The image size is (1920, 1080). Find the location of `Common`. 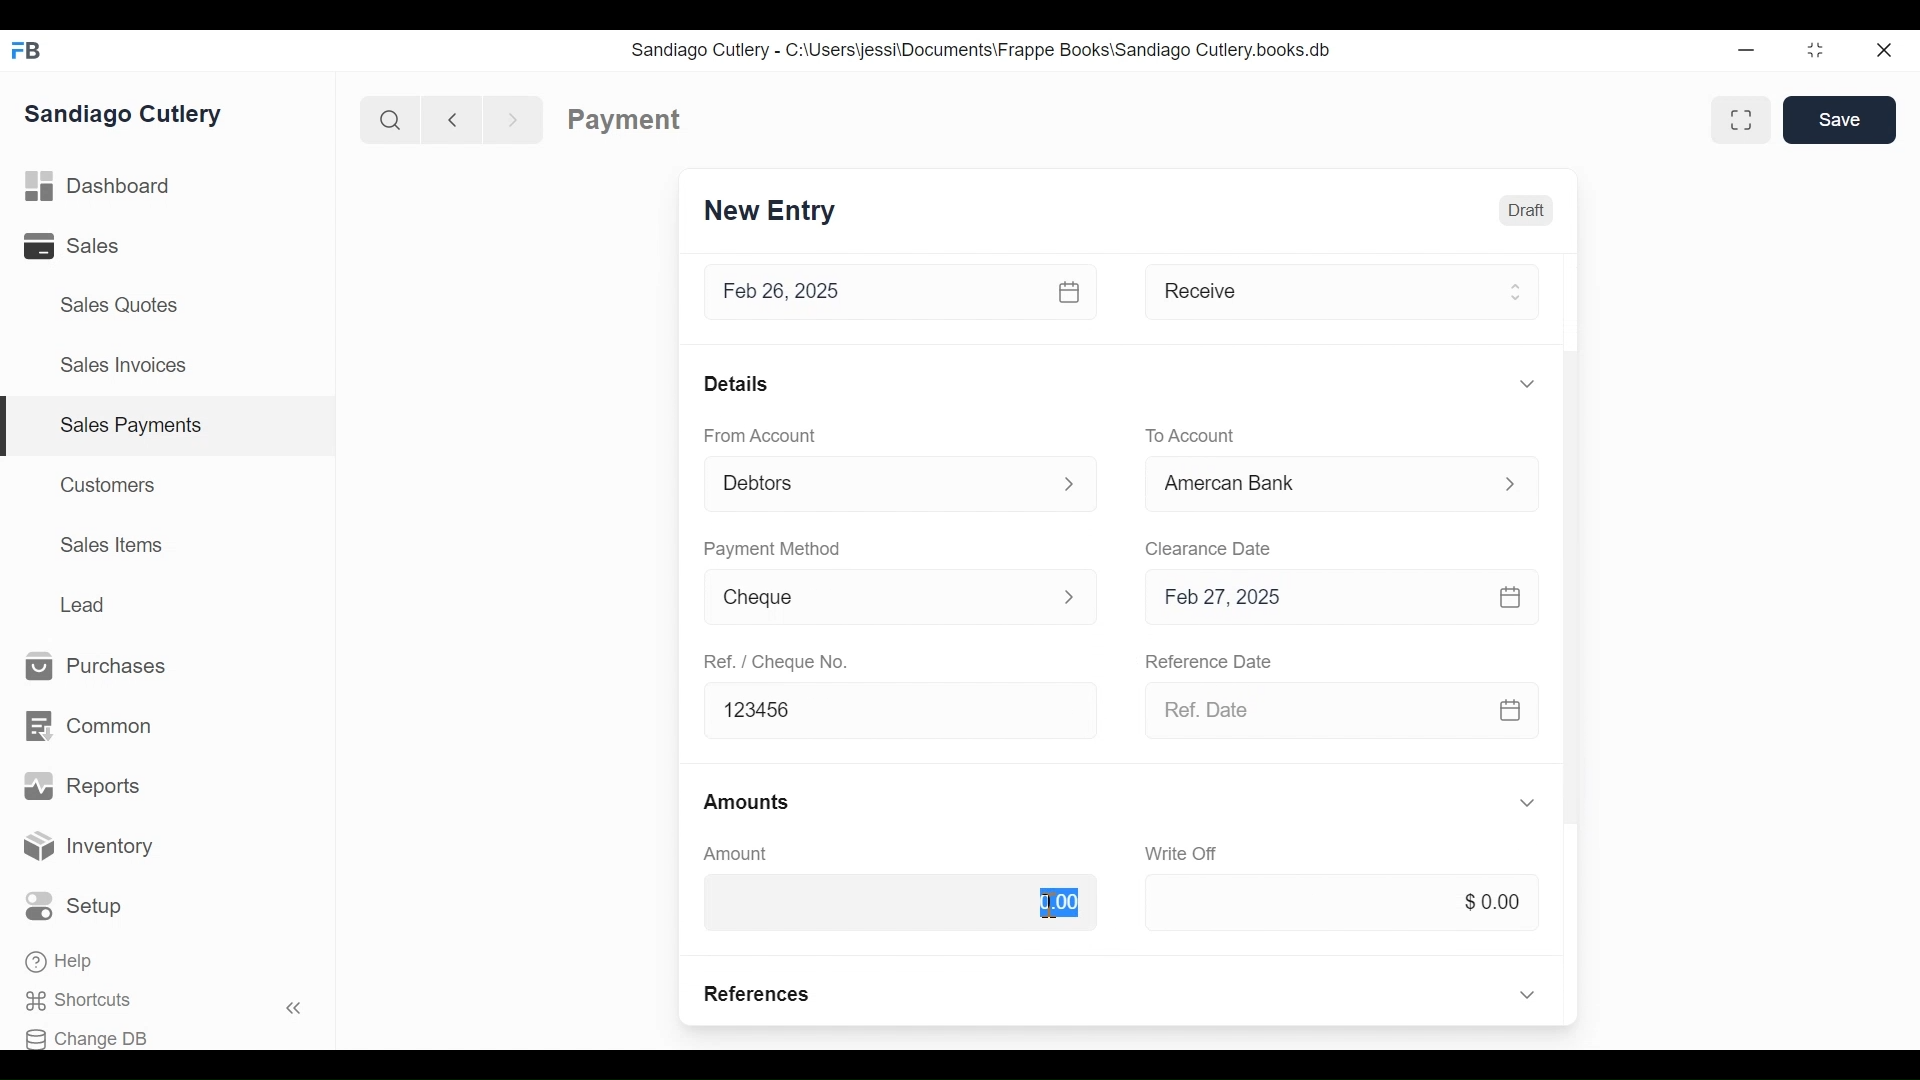

Common is located at coordinates (87, 727).